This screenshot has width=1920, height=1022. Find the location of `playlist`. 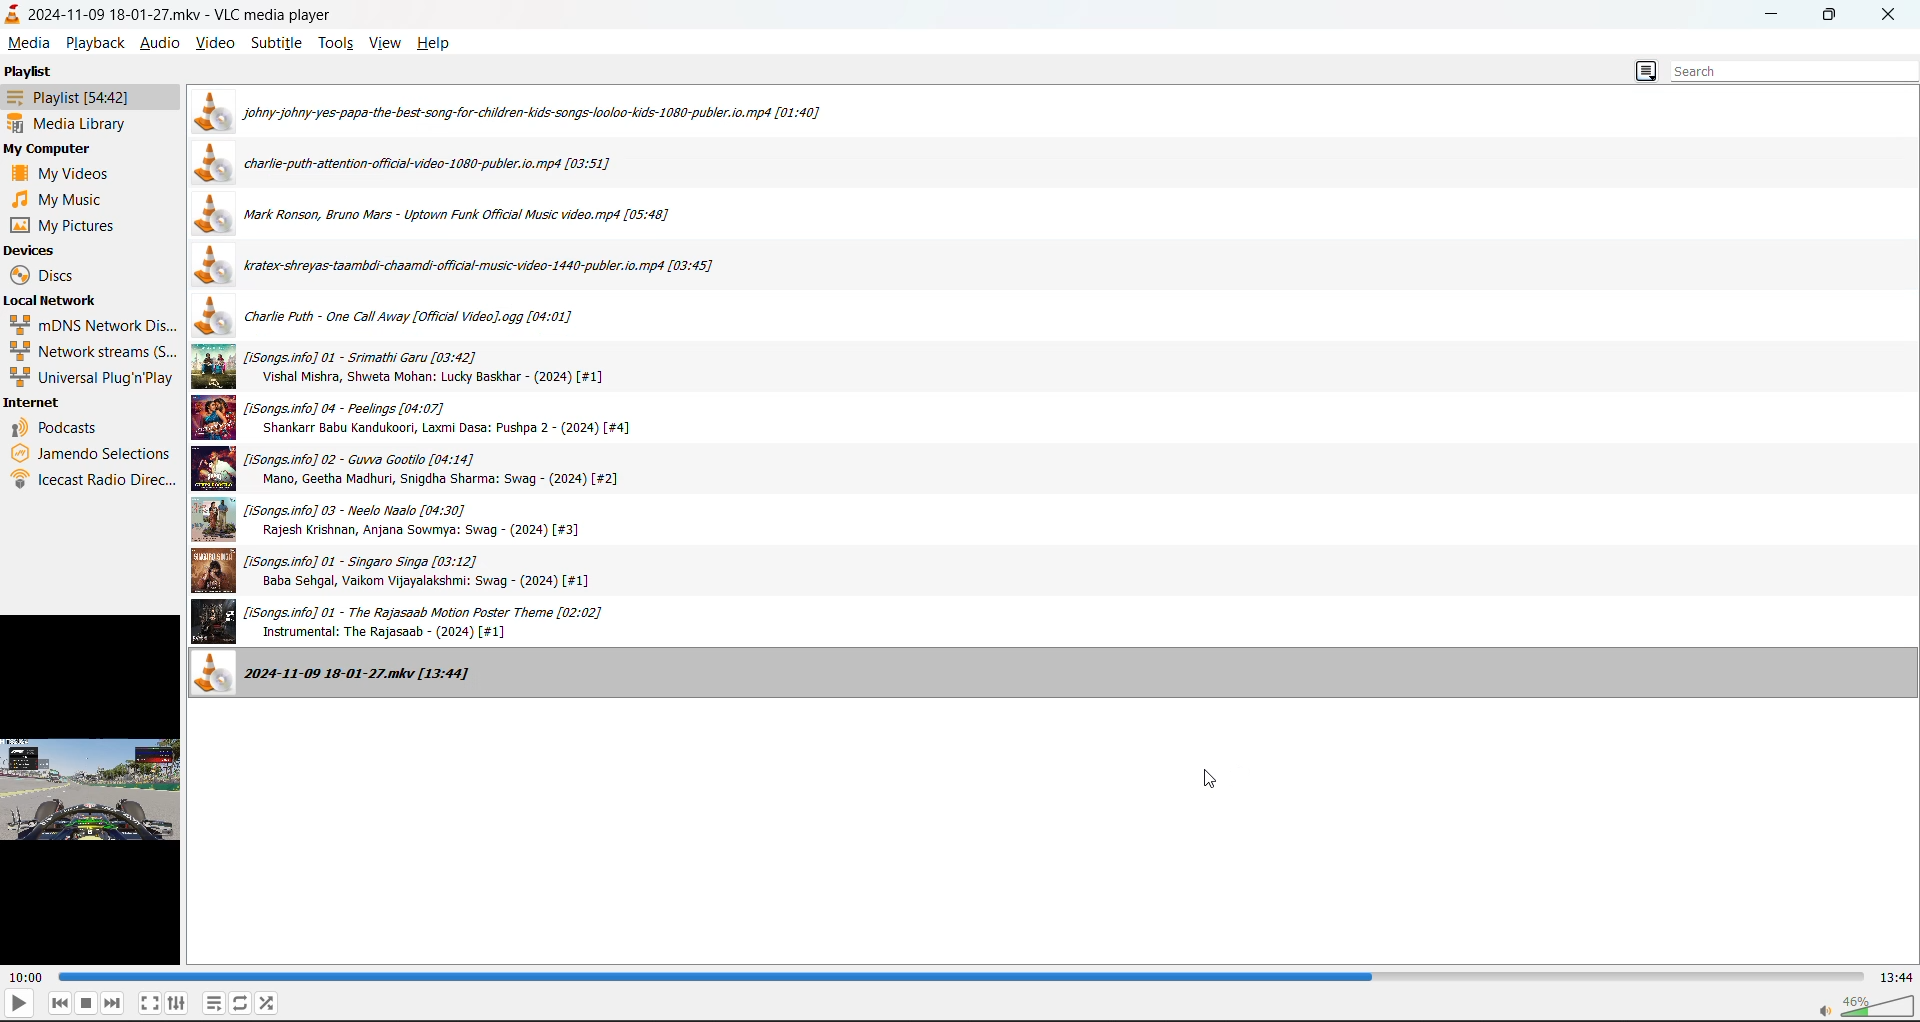

playlist is located at coordinates (36, 72).